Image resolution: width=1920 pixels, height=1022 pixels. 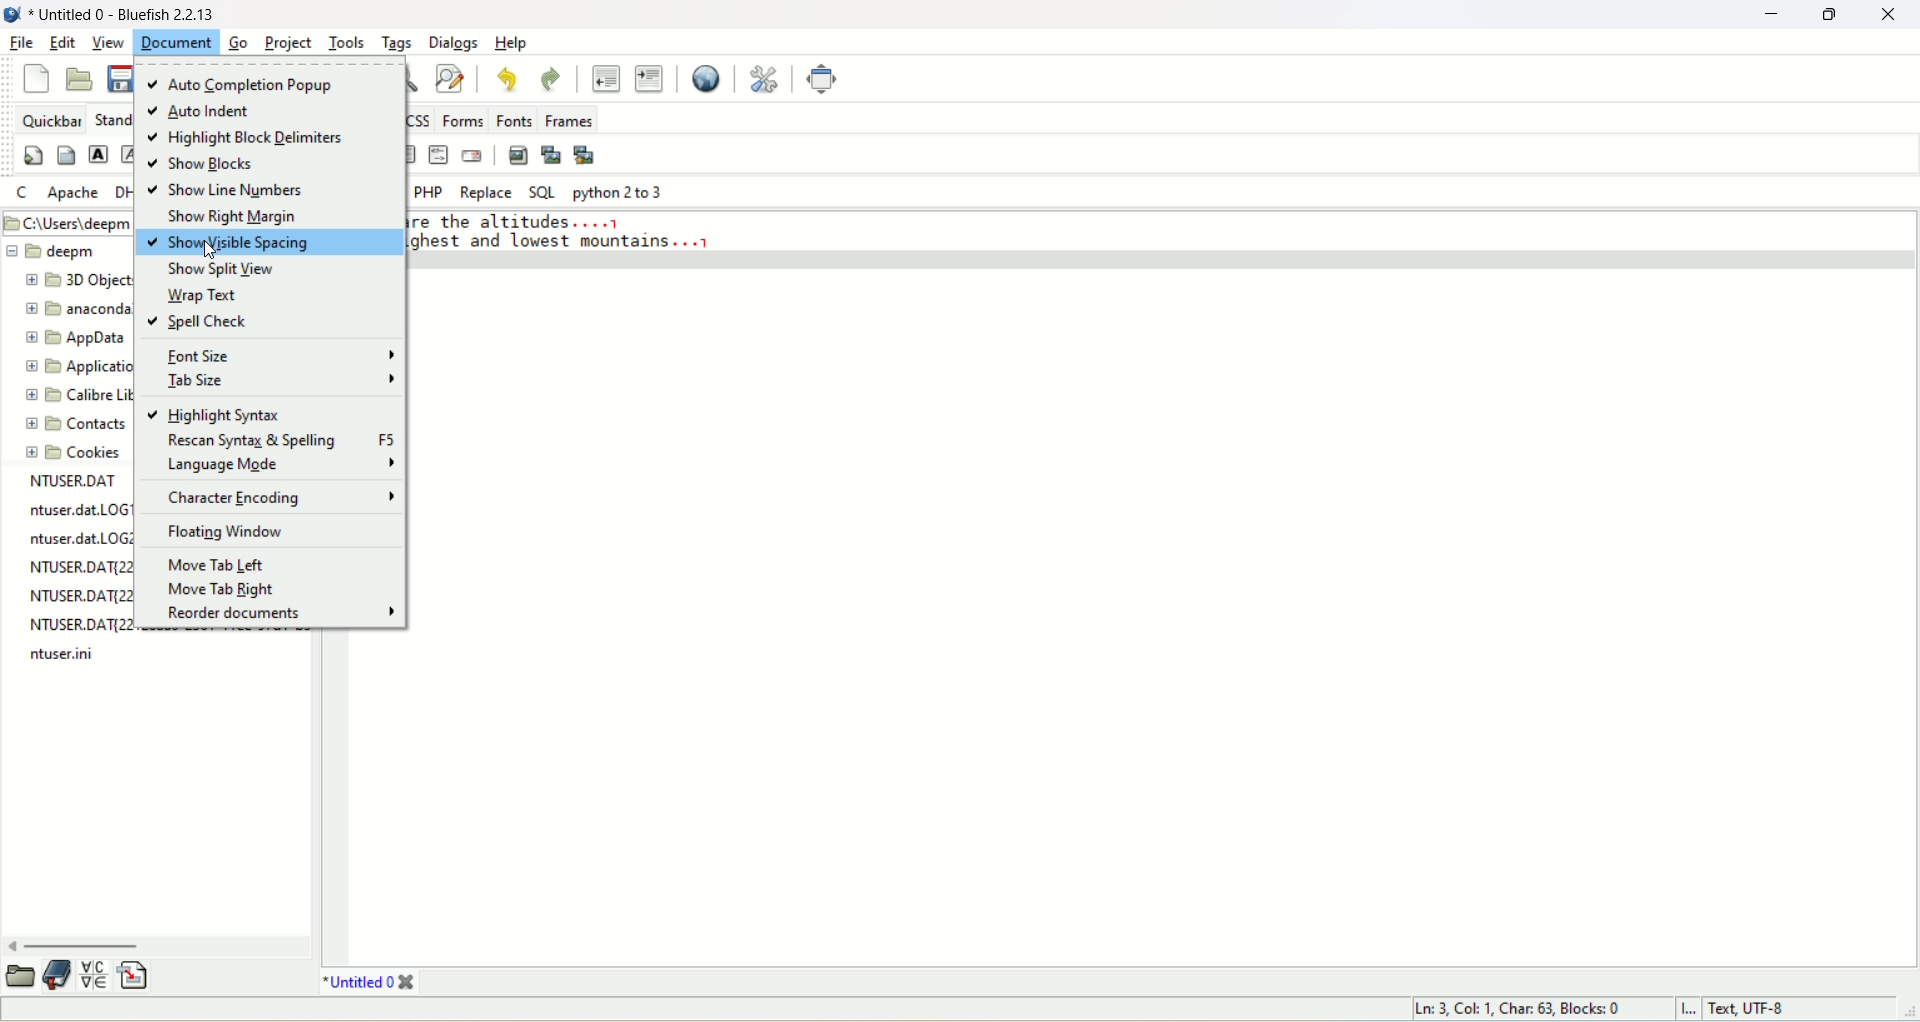 What do you see at coordinates (400, 43) in the screenshot?
I see `tags` at bounding box center [400, 43].